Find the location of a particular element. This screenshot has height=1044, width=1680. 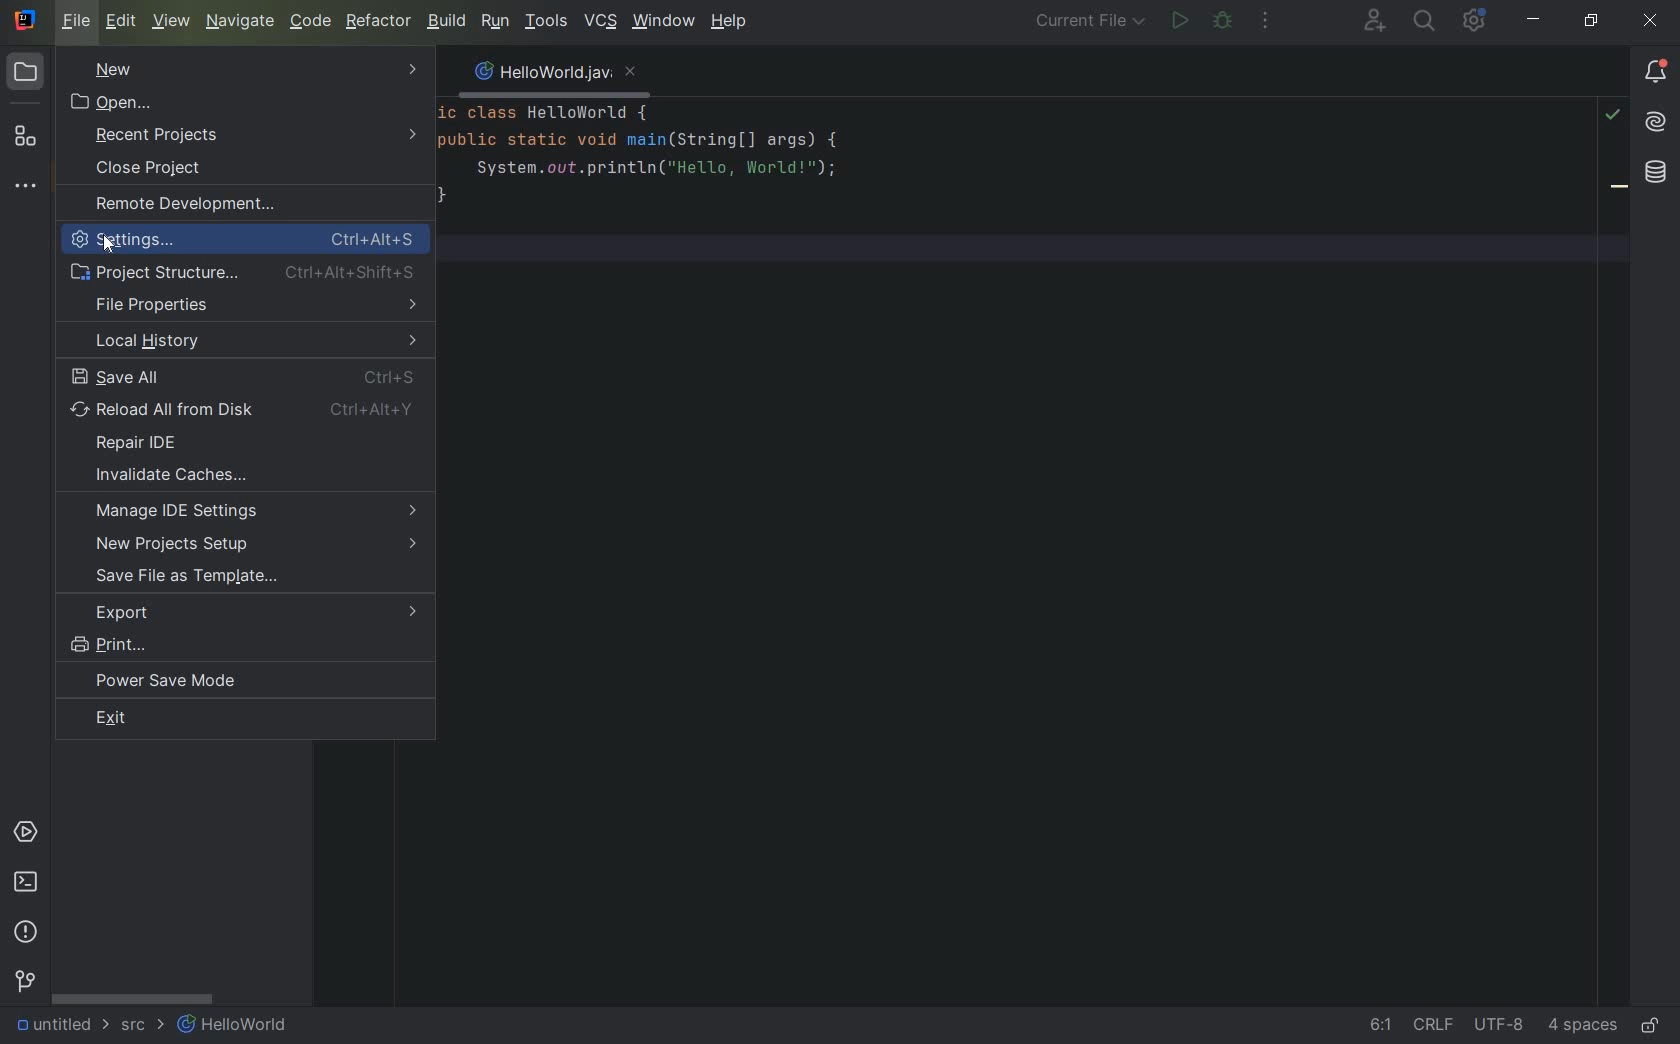

SRC is located at coordinates (141, 1024).